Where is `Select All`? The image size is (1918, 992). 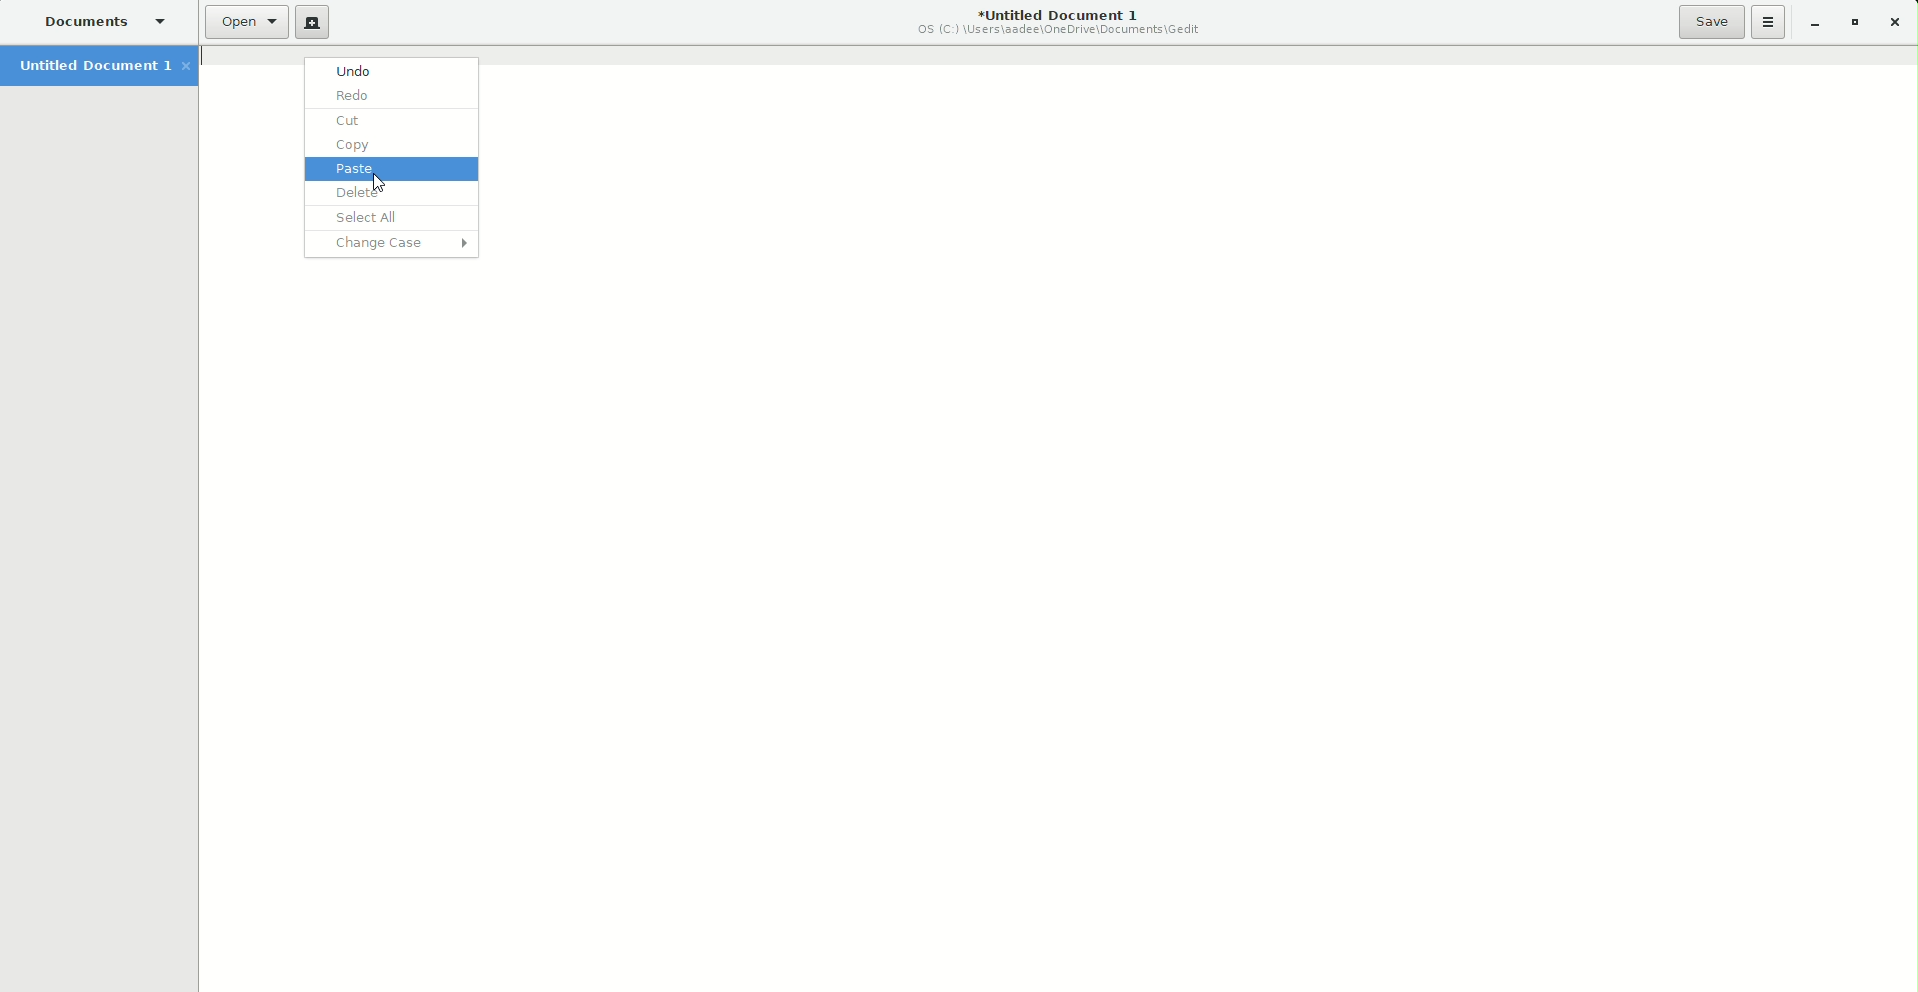 Select All is located at coordinates (385, 218).